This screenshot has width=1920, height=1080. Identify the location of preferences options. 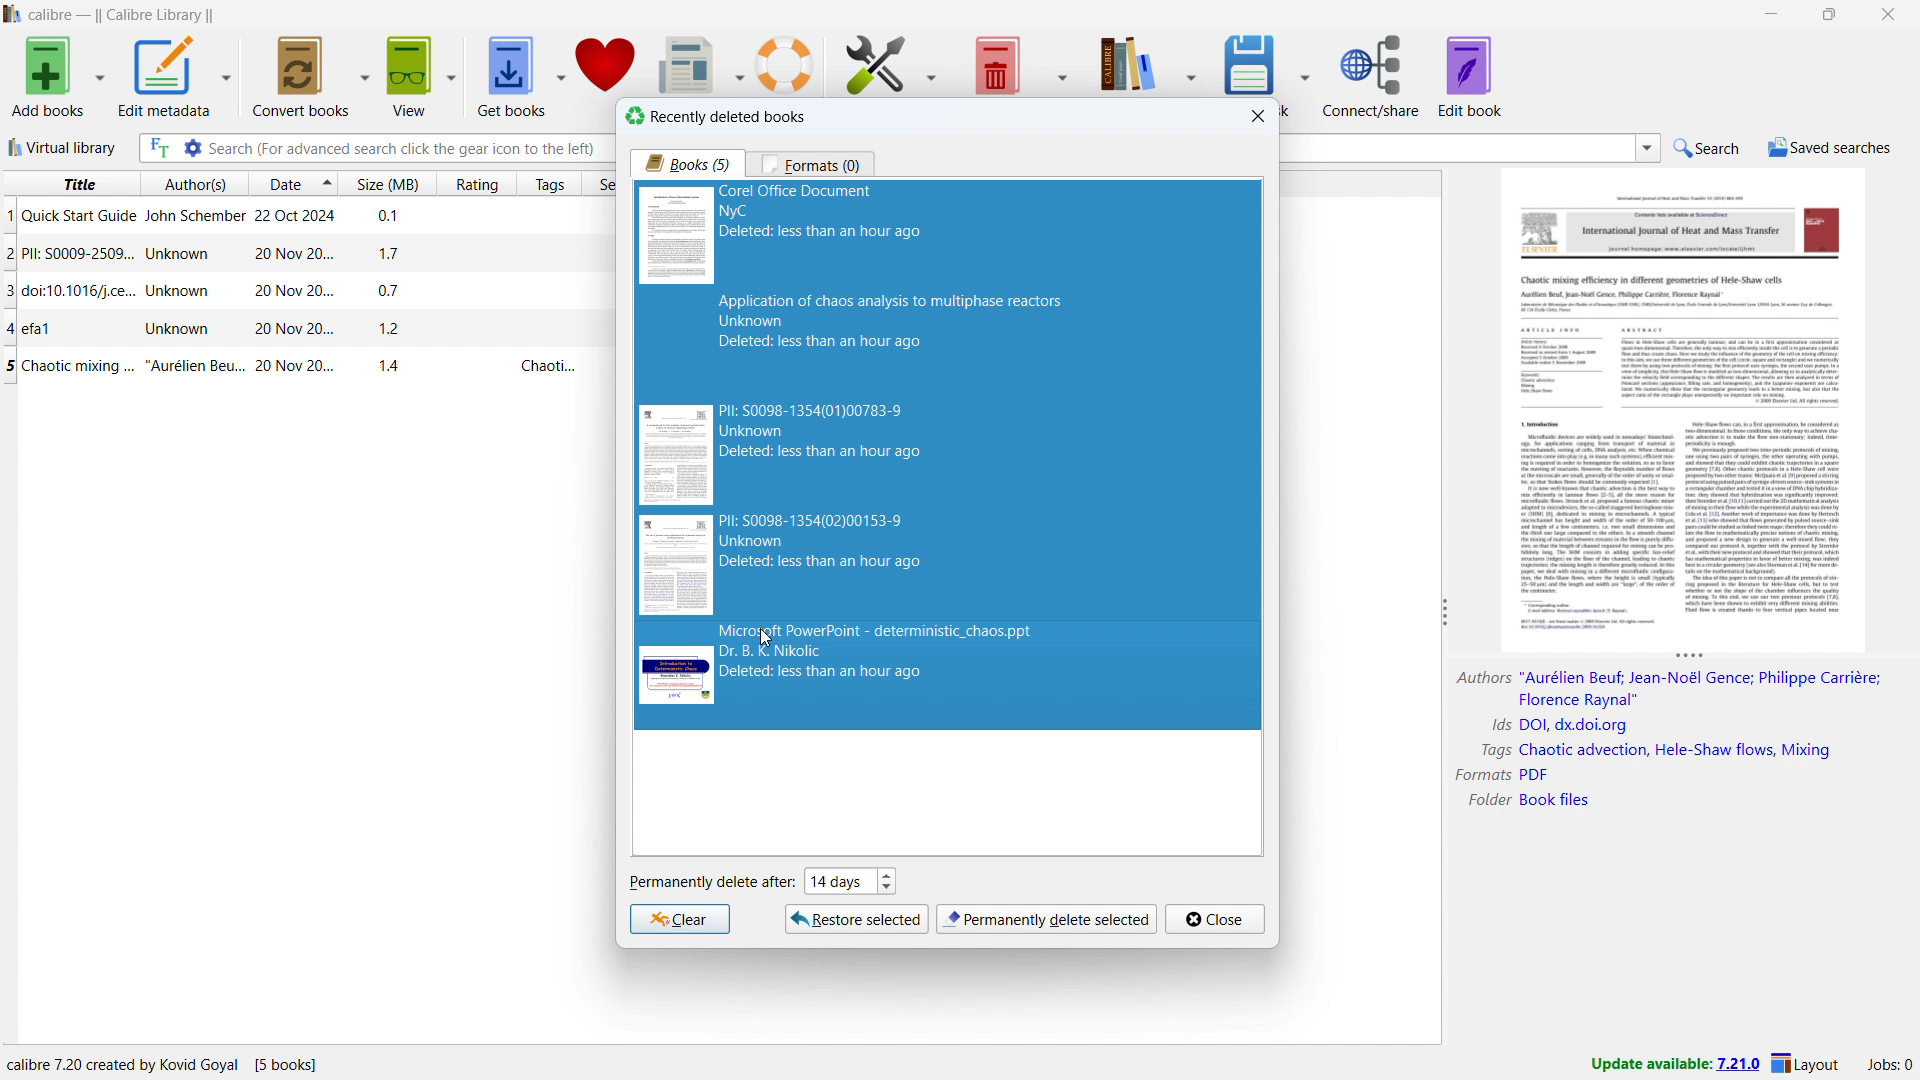
(936, 62).